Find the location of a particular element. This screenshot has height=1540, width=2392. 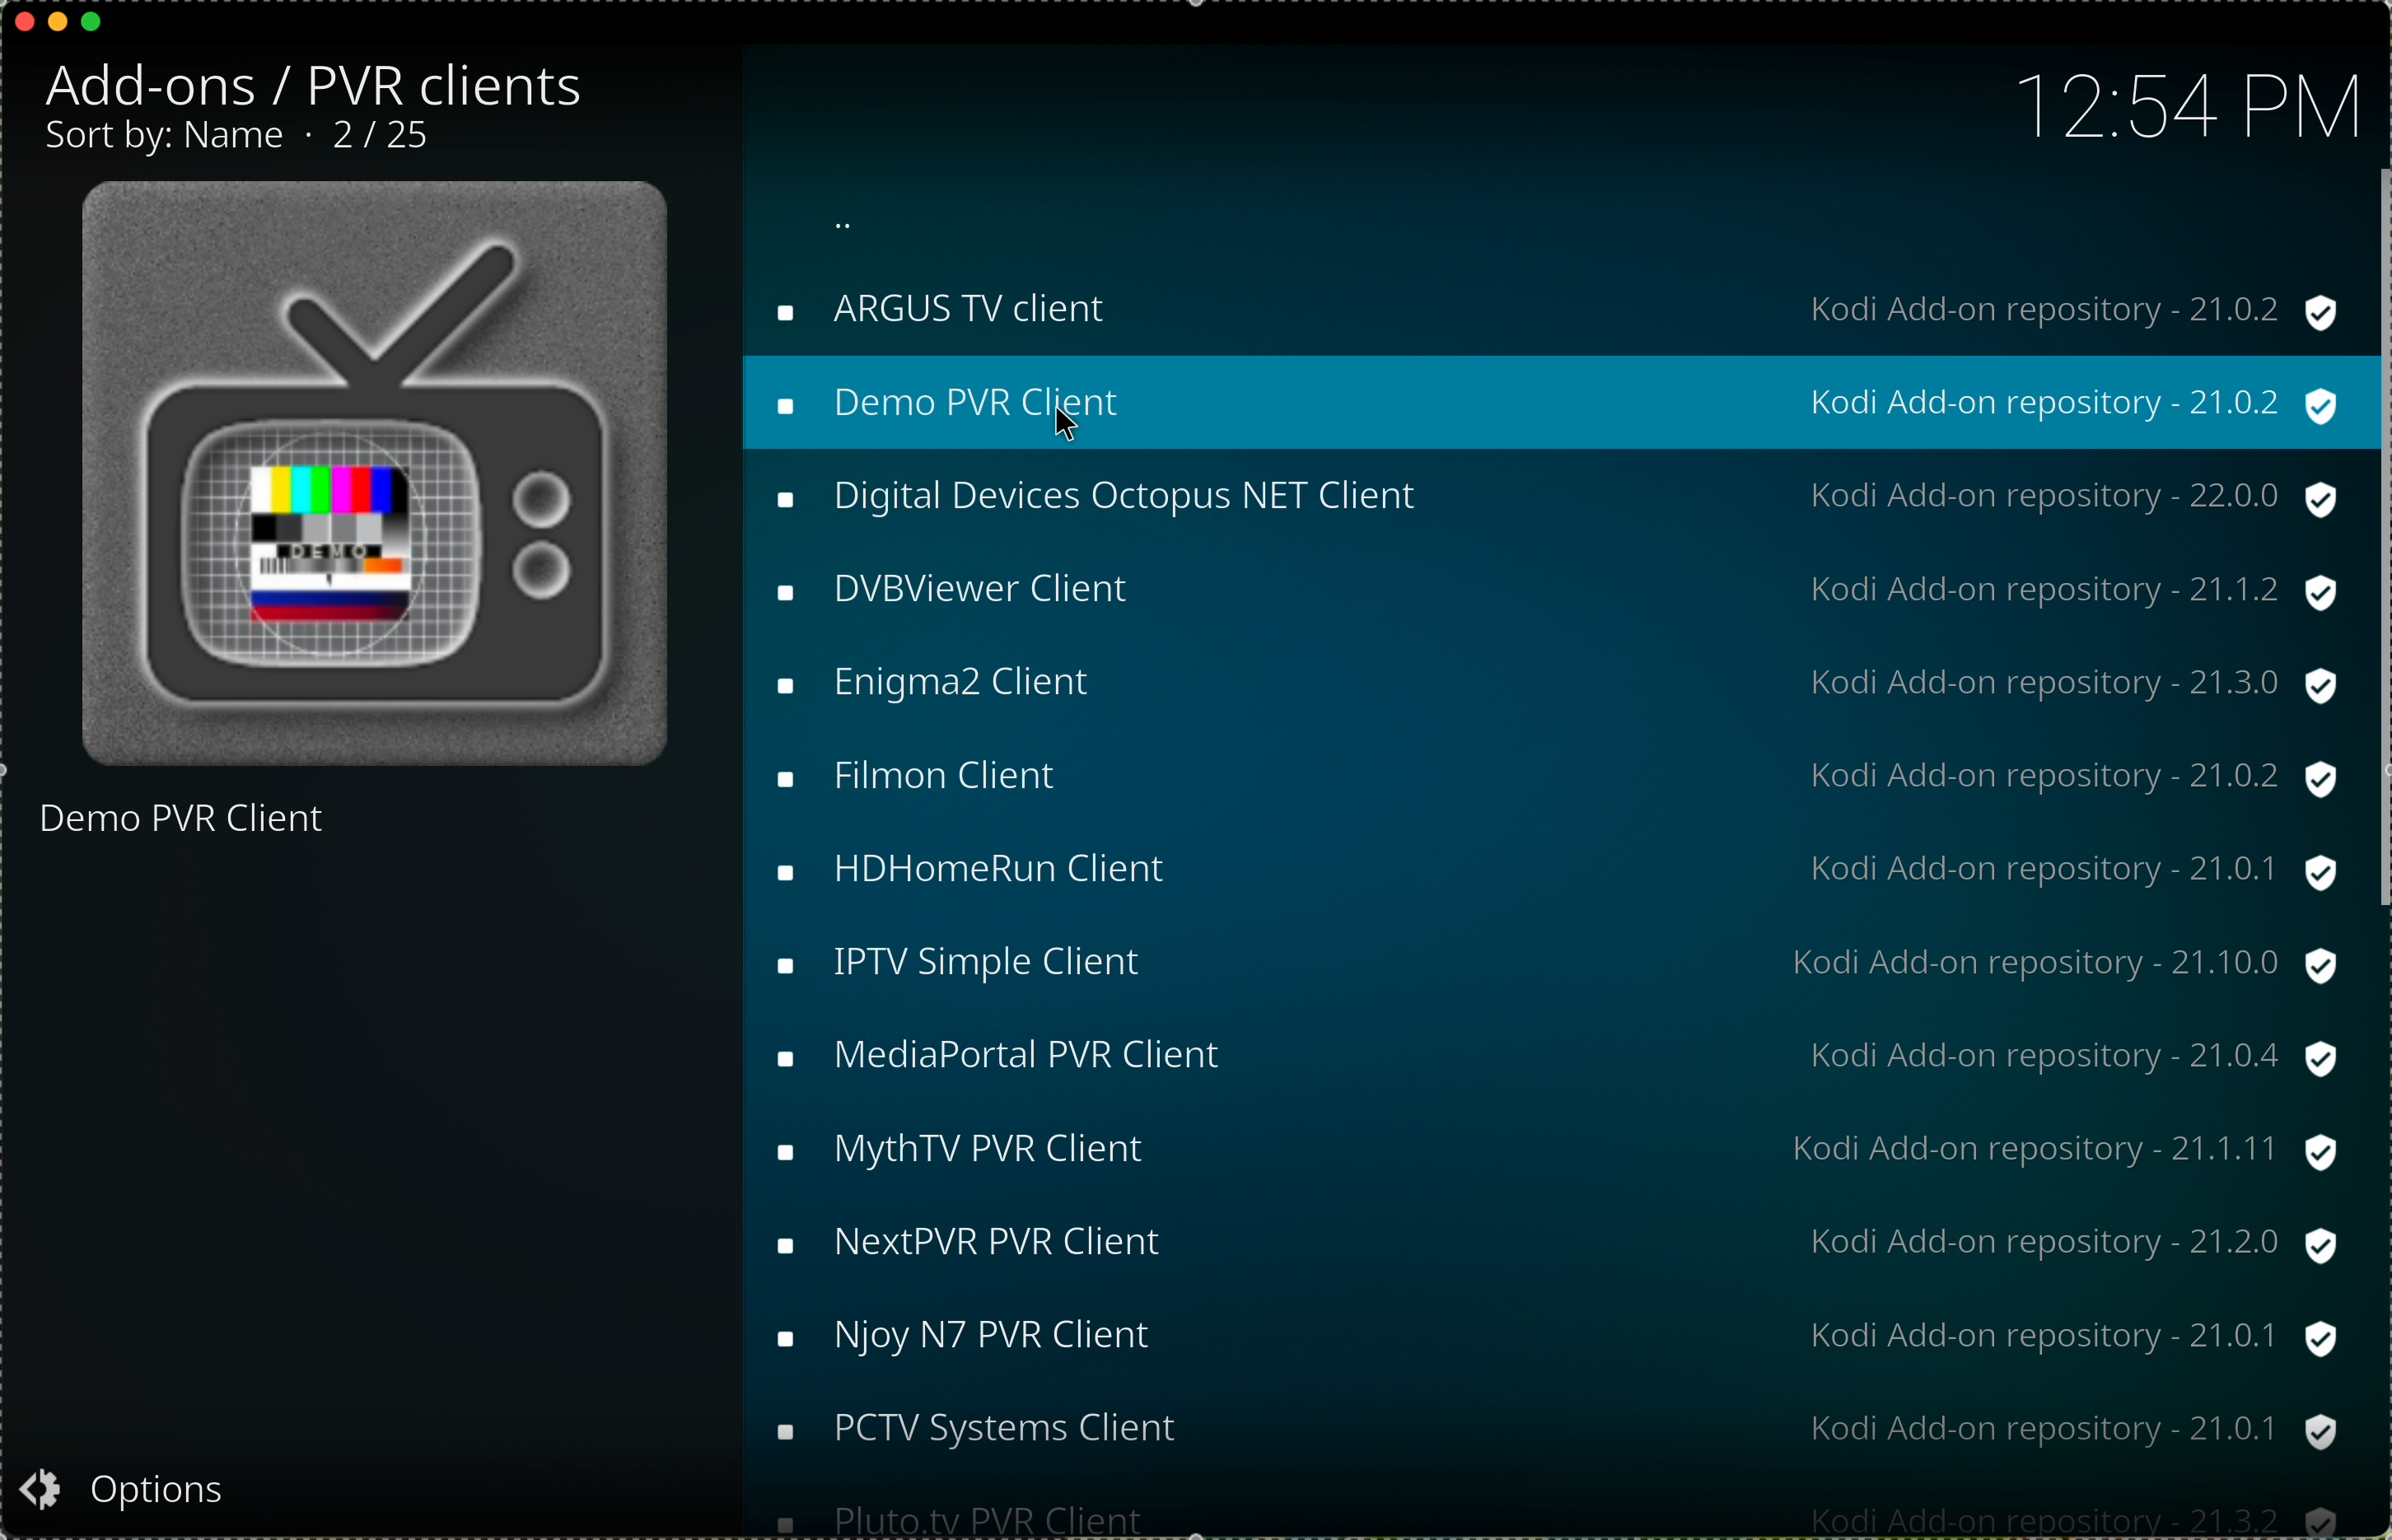

21.0.2 is located at coordinates (2232, 779).